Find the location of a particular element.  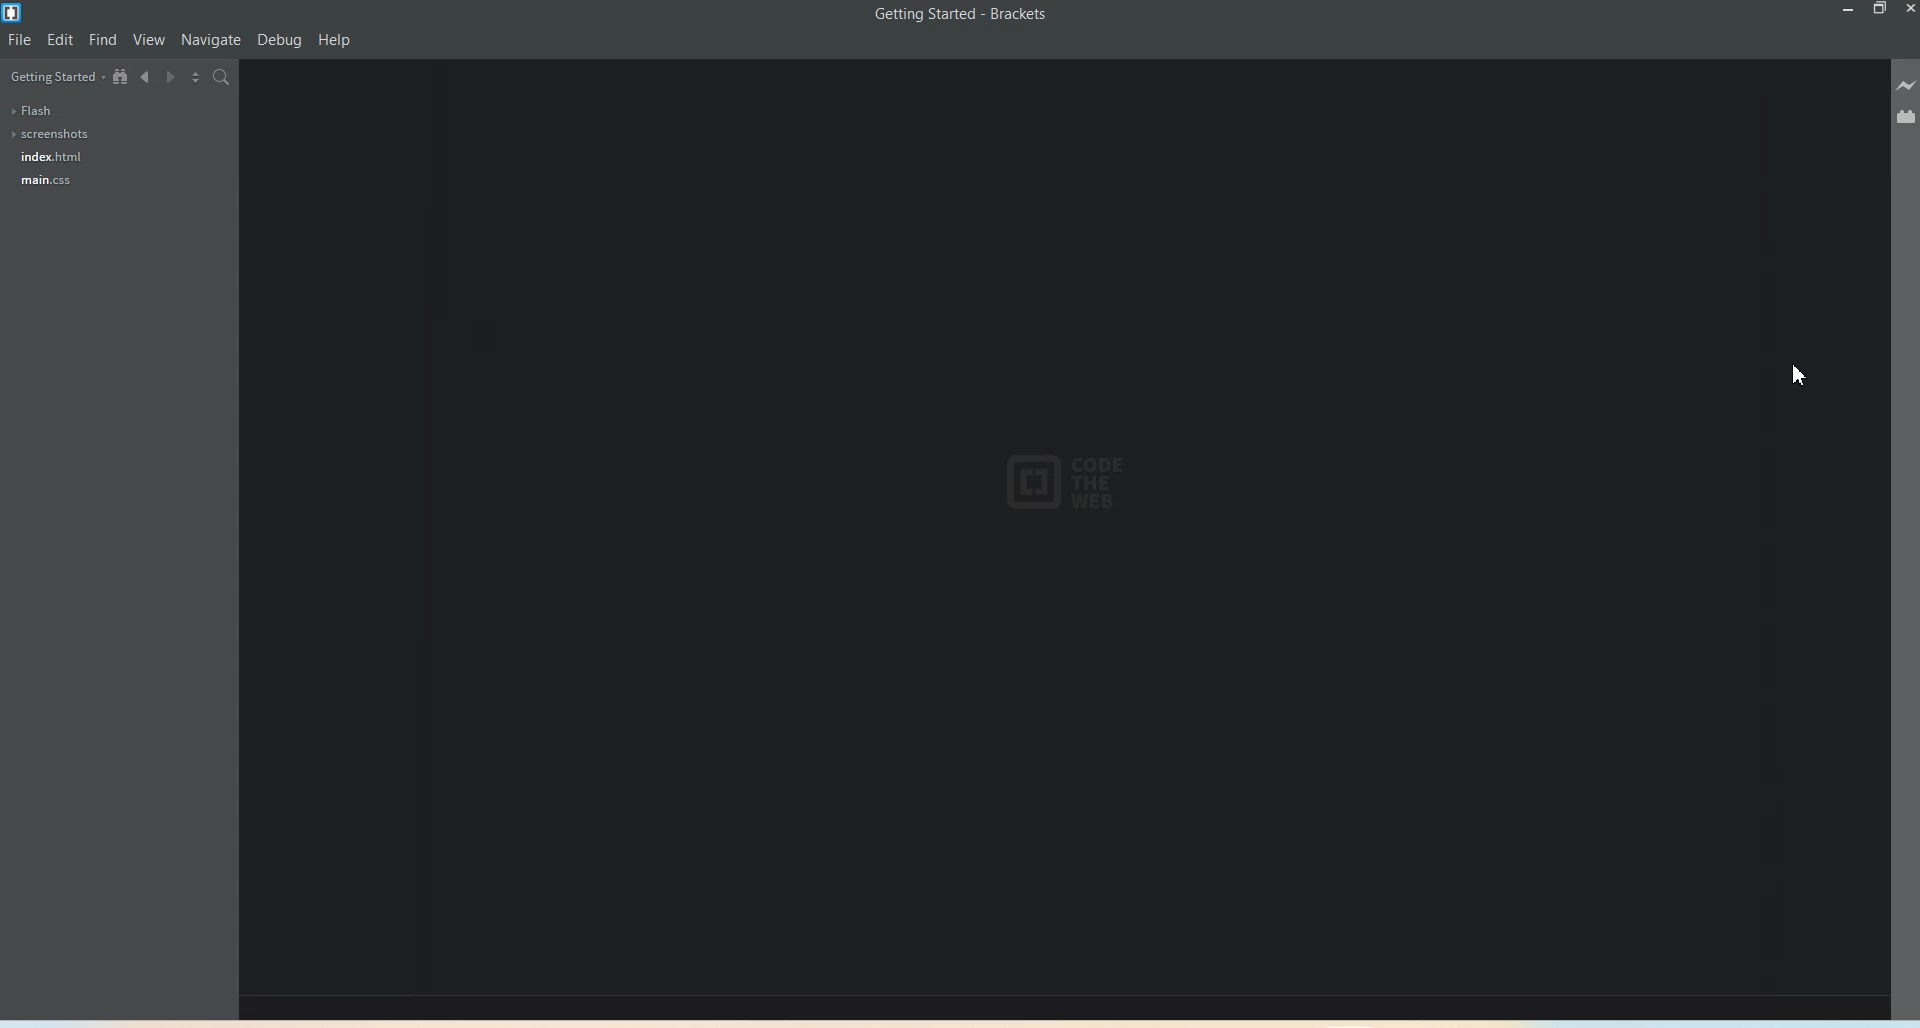

Navigate Backwards is located at coordinates (147, 78).